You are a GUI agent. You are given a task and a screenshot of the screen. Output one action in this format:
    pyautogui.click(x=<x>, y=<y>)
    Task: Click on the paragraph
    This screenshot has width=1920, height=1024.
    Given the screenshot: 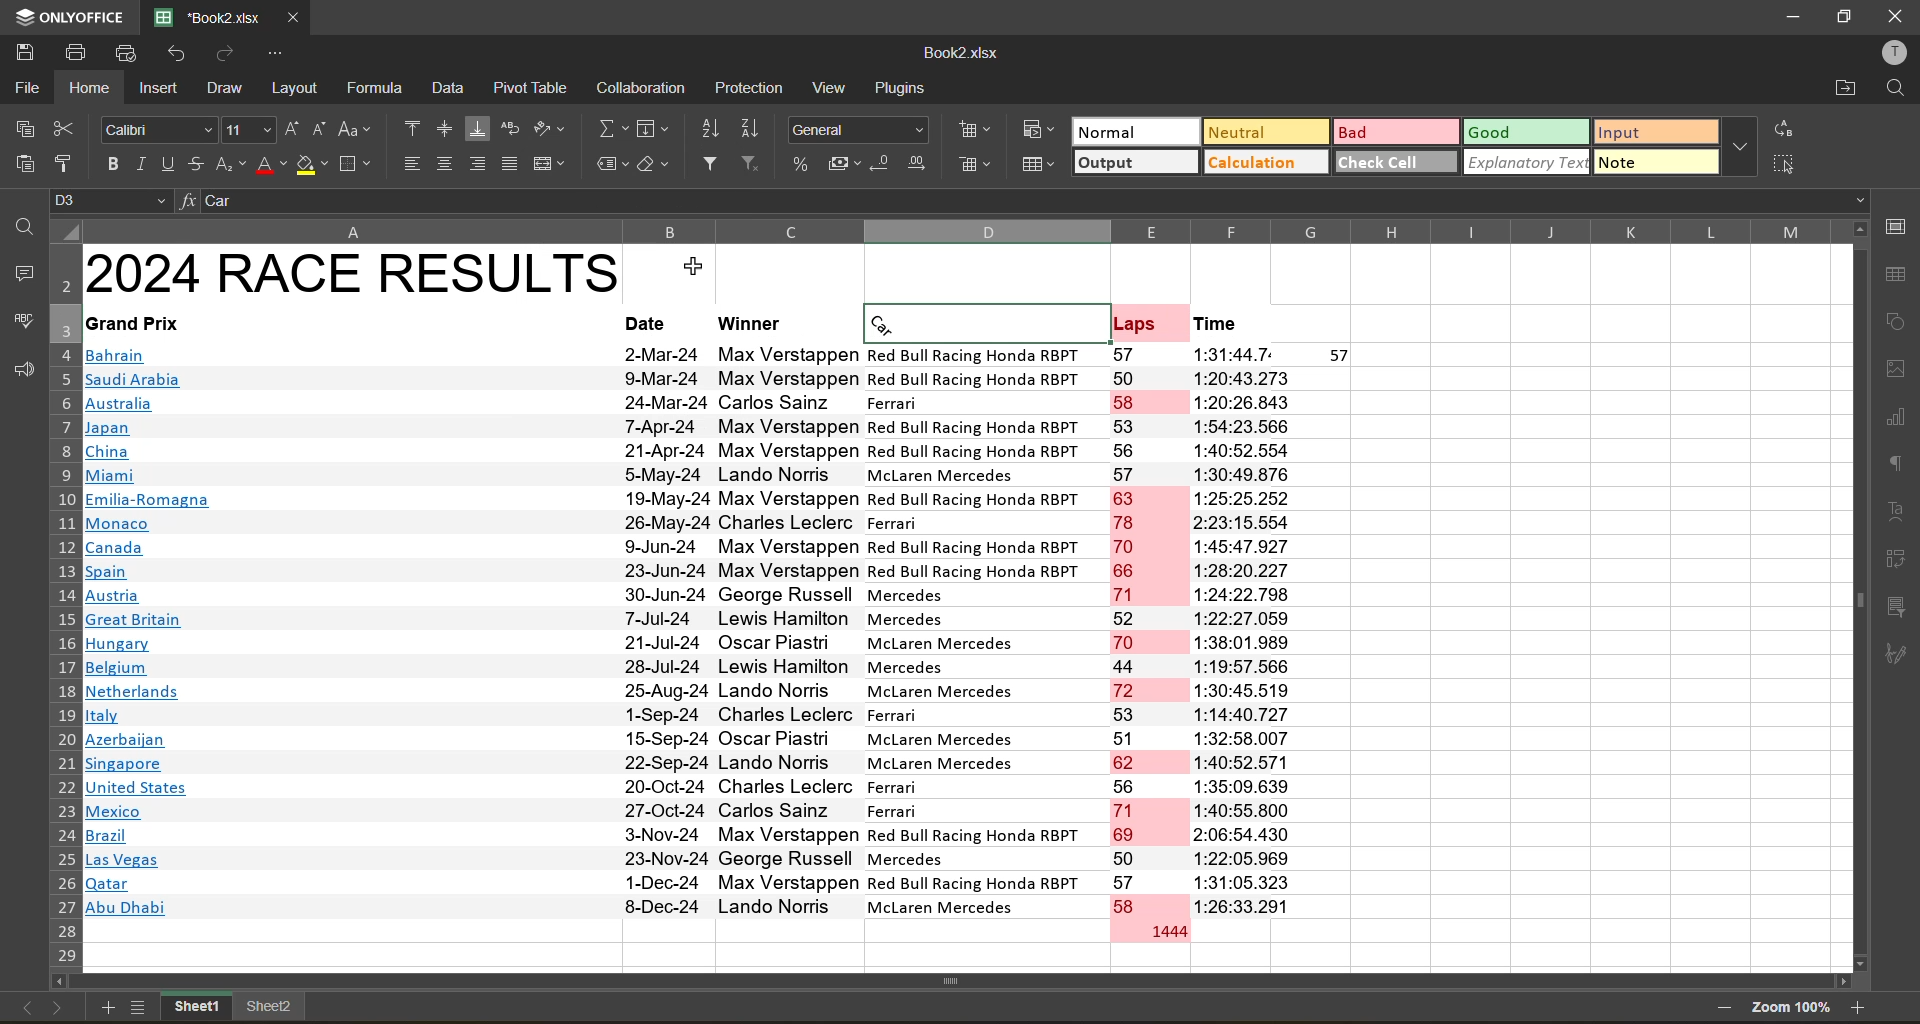 What is the action you would take?
    pyautogui.click(x=1896, y=464)
    